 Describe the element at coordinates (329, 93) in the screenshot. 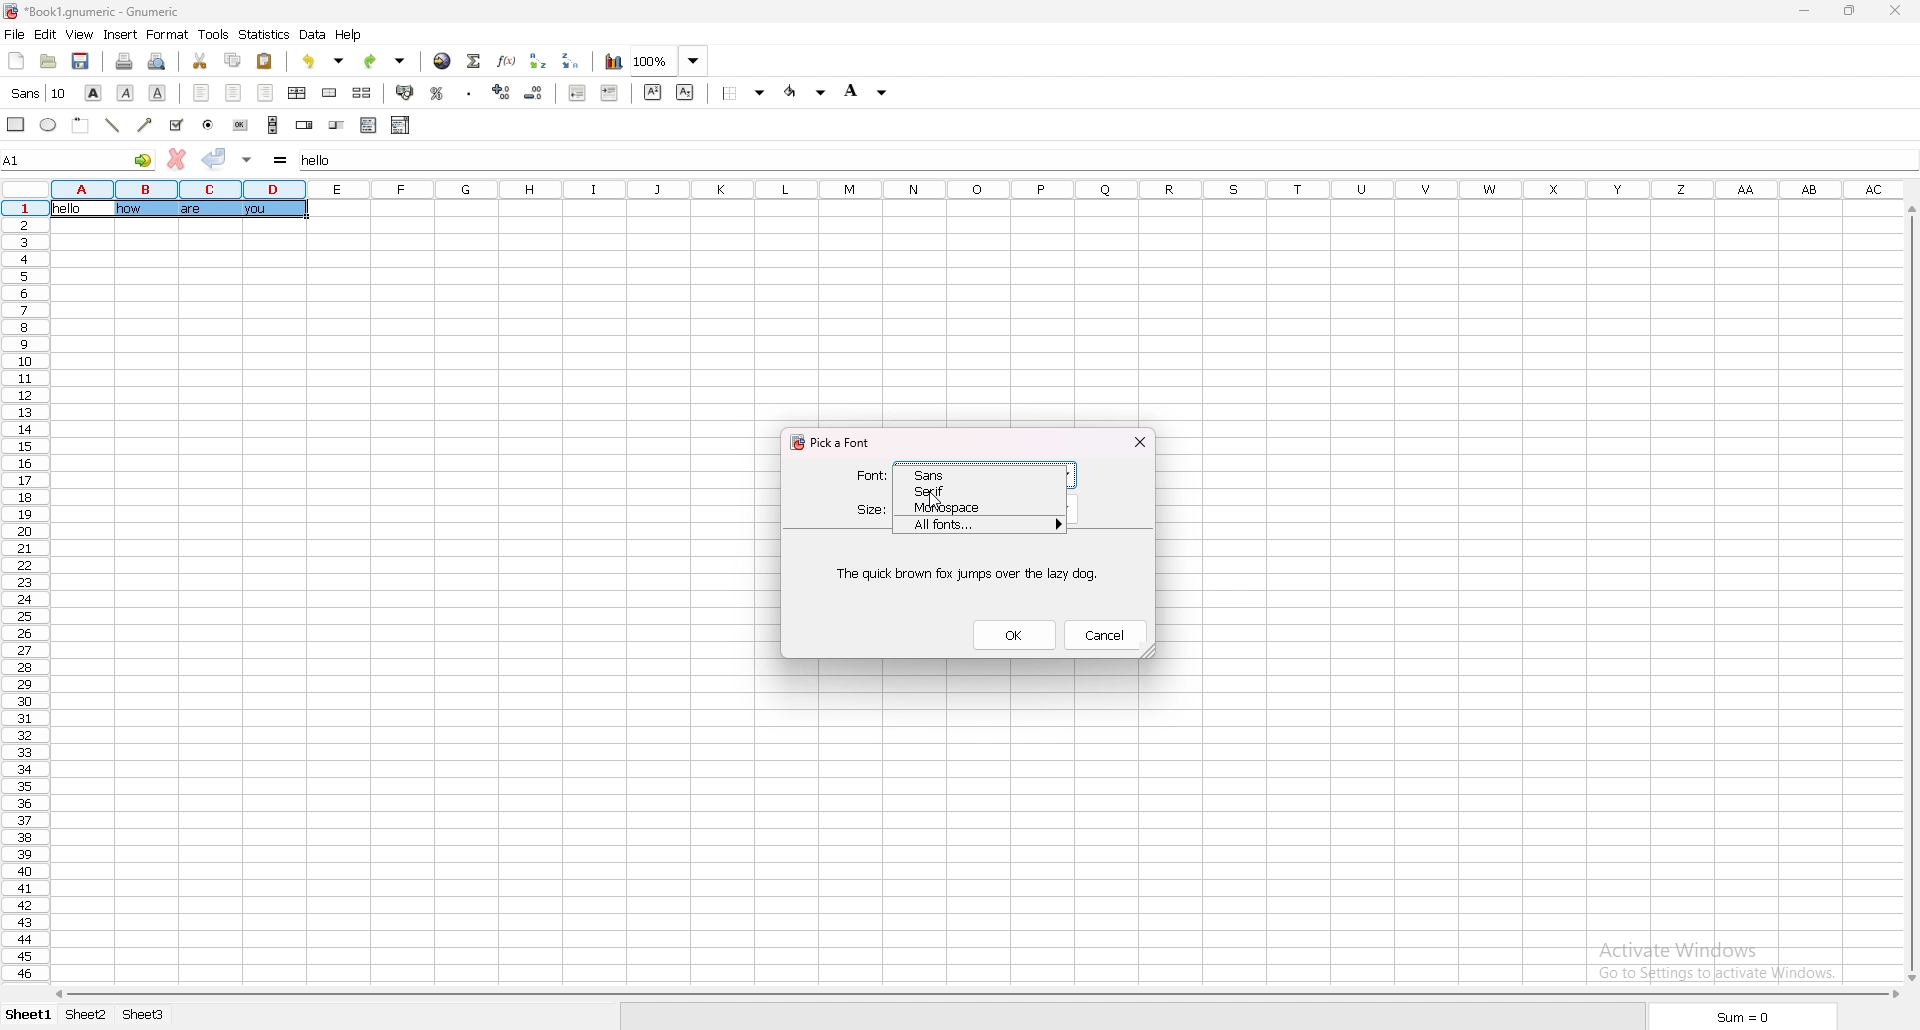

I see `merge cells` at that location.